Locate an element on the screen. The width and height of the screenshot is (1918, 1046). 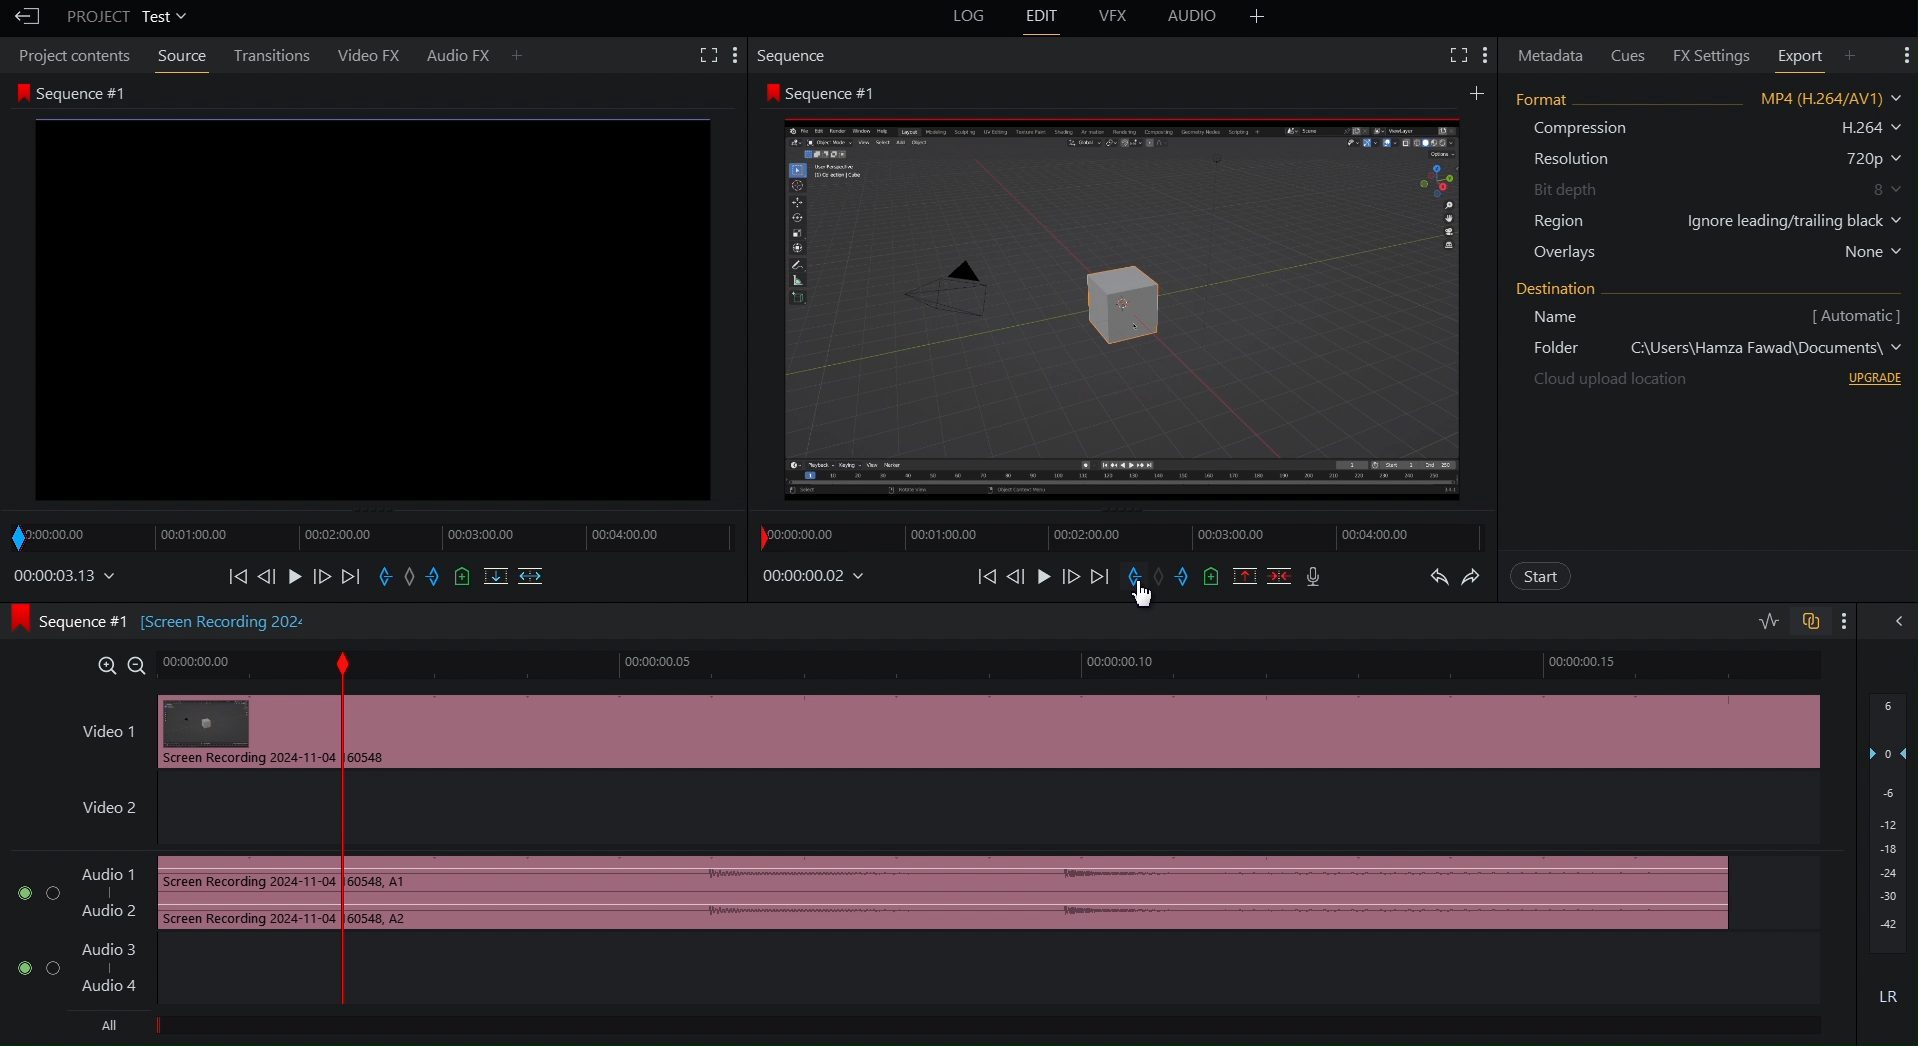
Format is located at coordinates (1708, 178).